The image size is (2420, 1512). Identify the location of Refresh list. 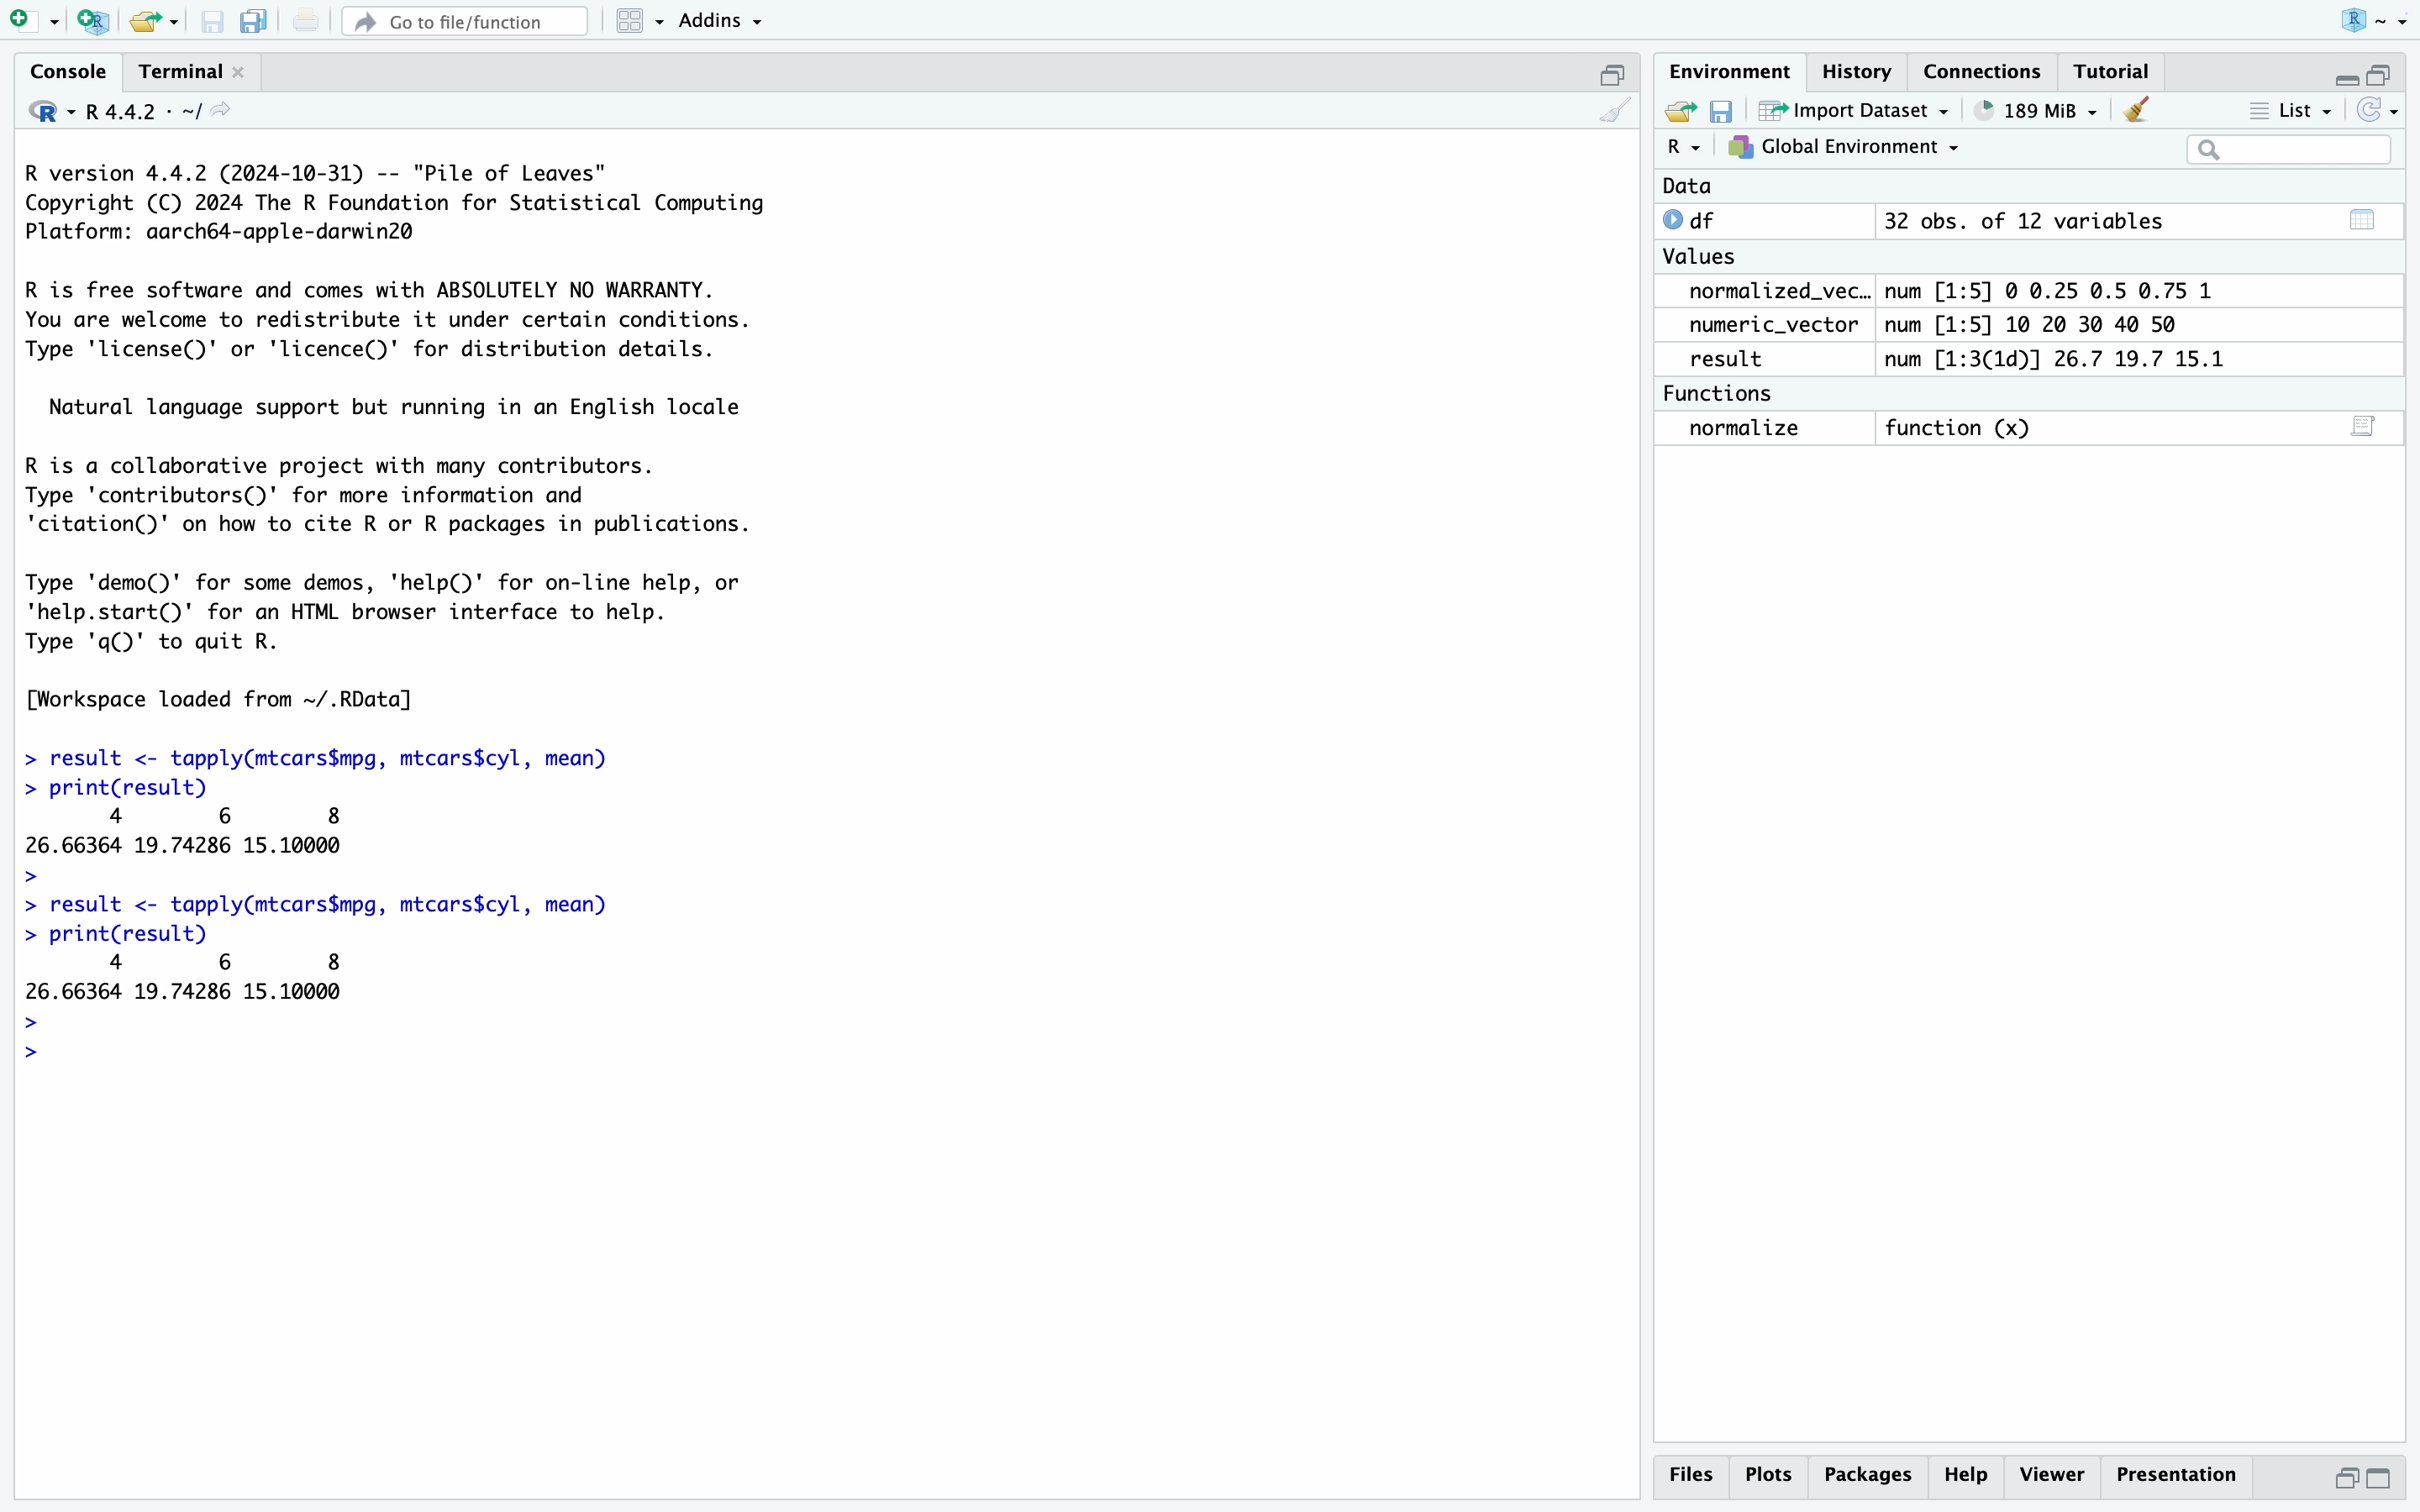
(2377, 110).